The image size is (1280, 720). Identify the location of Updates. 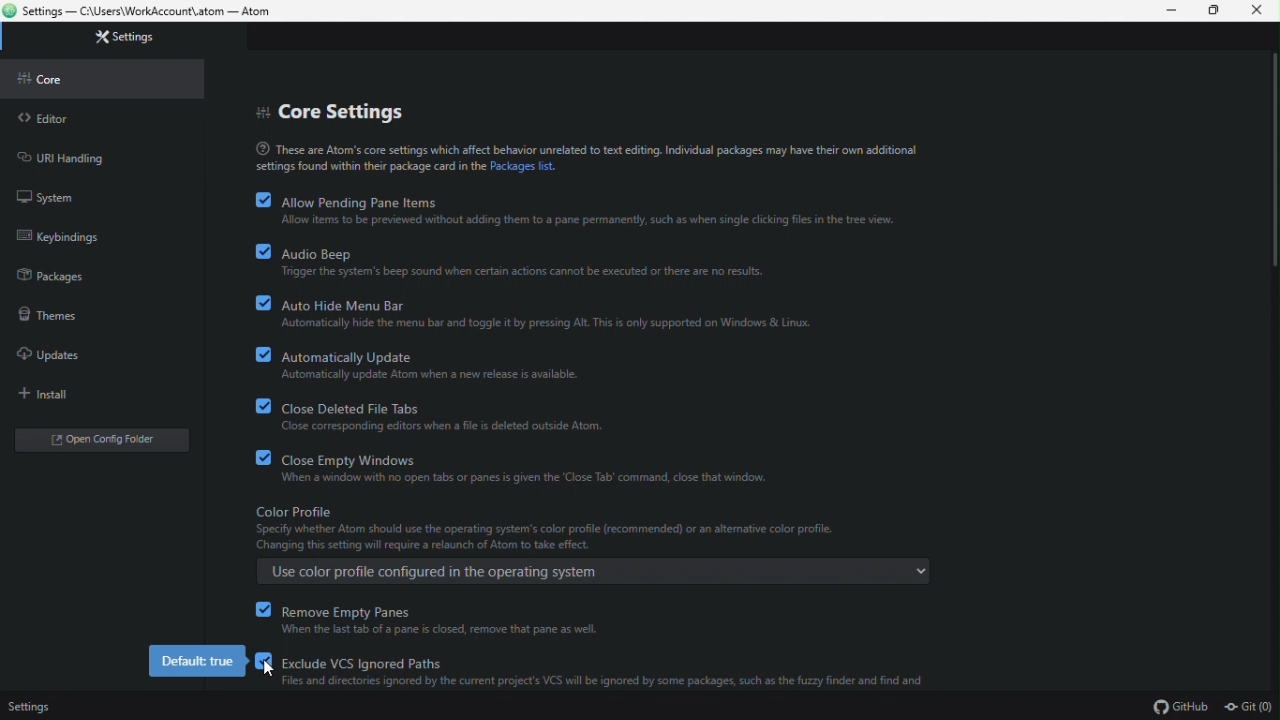
(94, 354).